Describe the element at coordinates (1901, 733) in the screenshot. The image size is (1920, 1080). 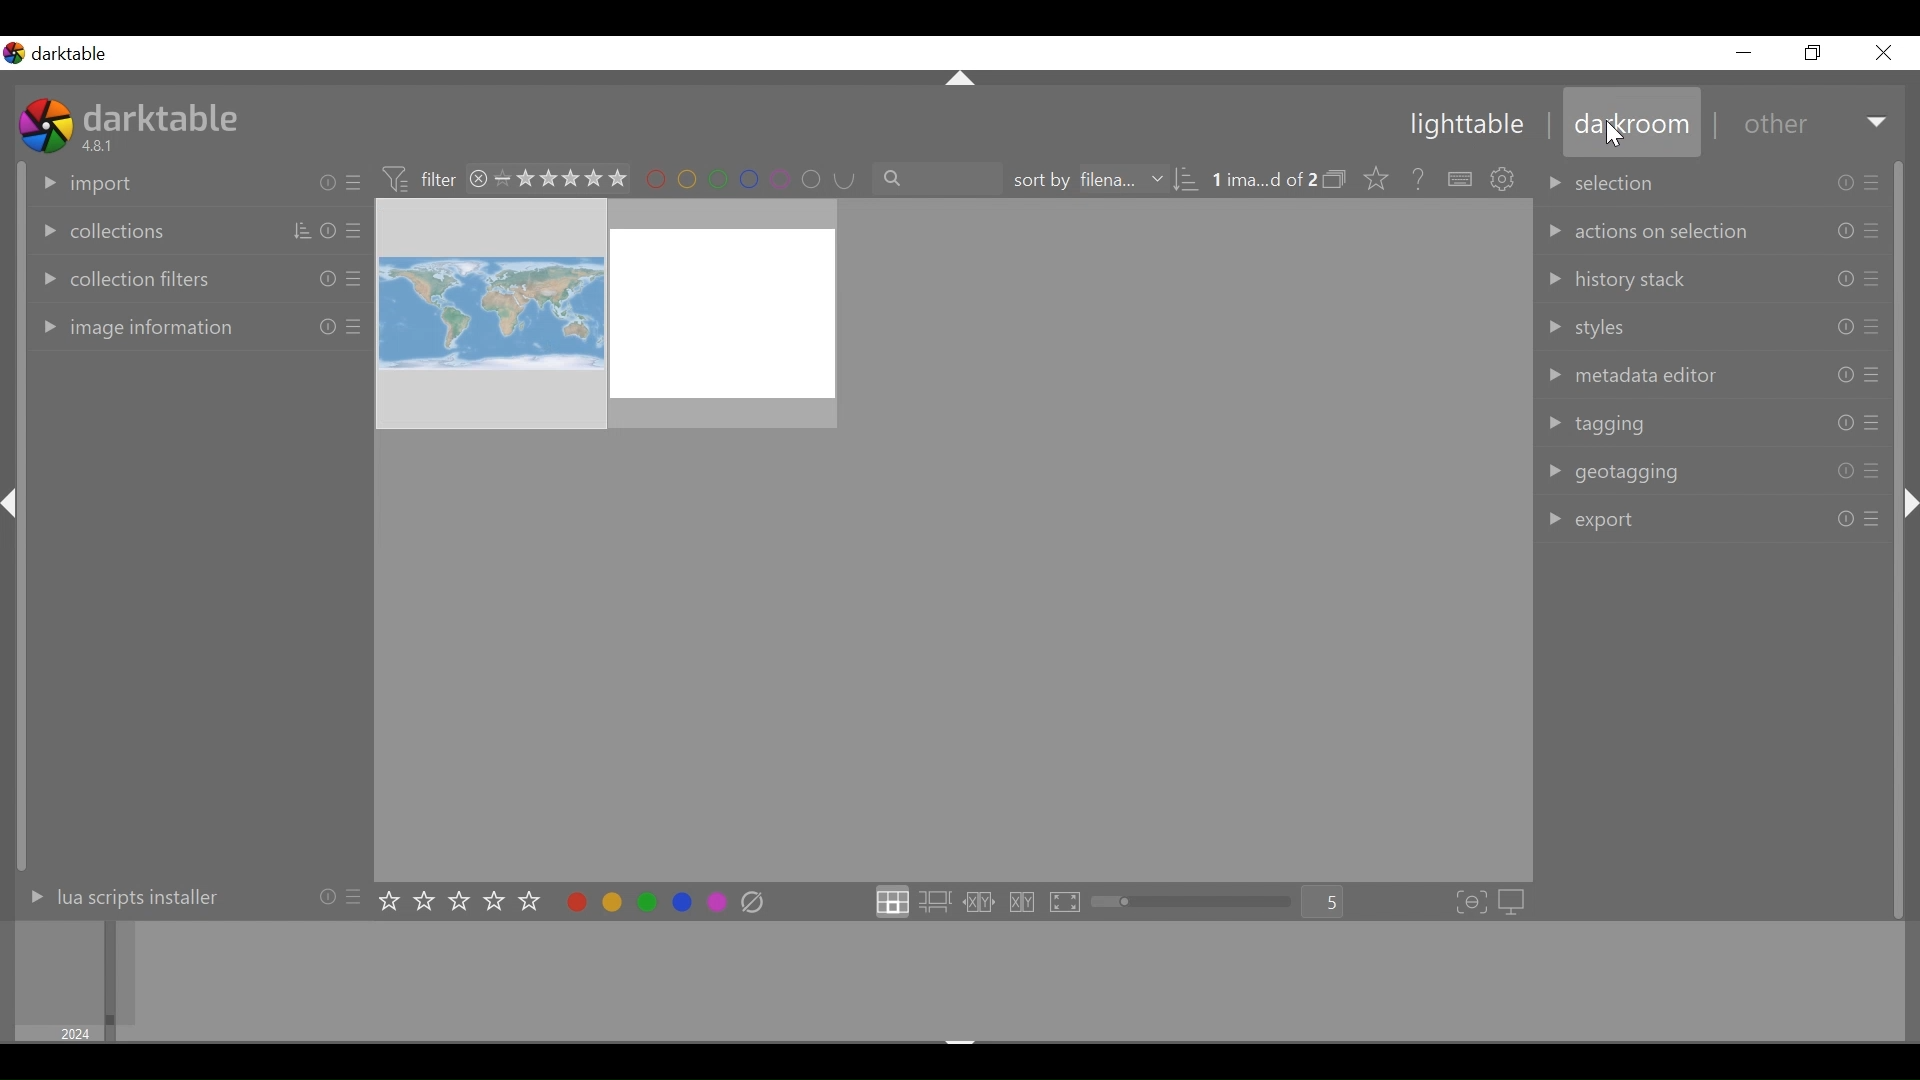
I see `vertical scroll bar` at that location.